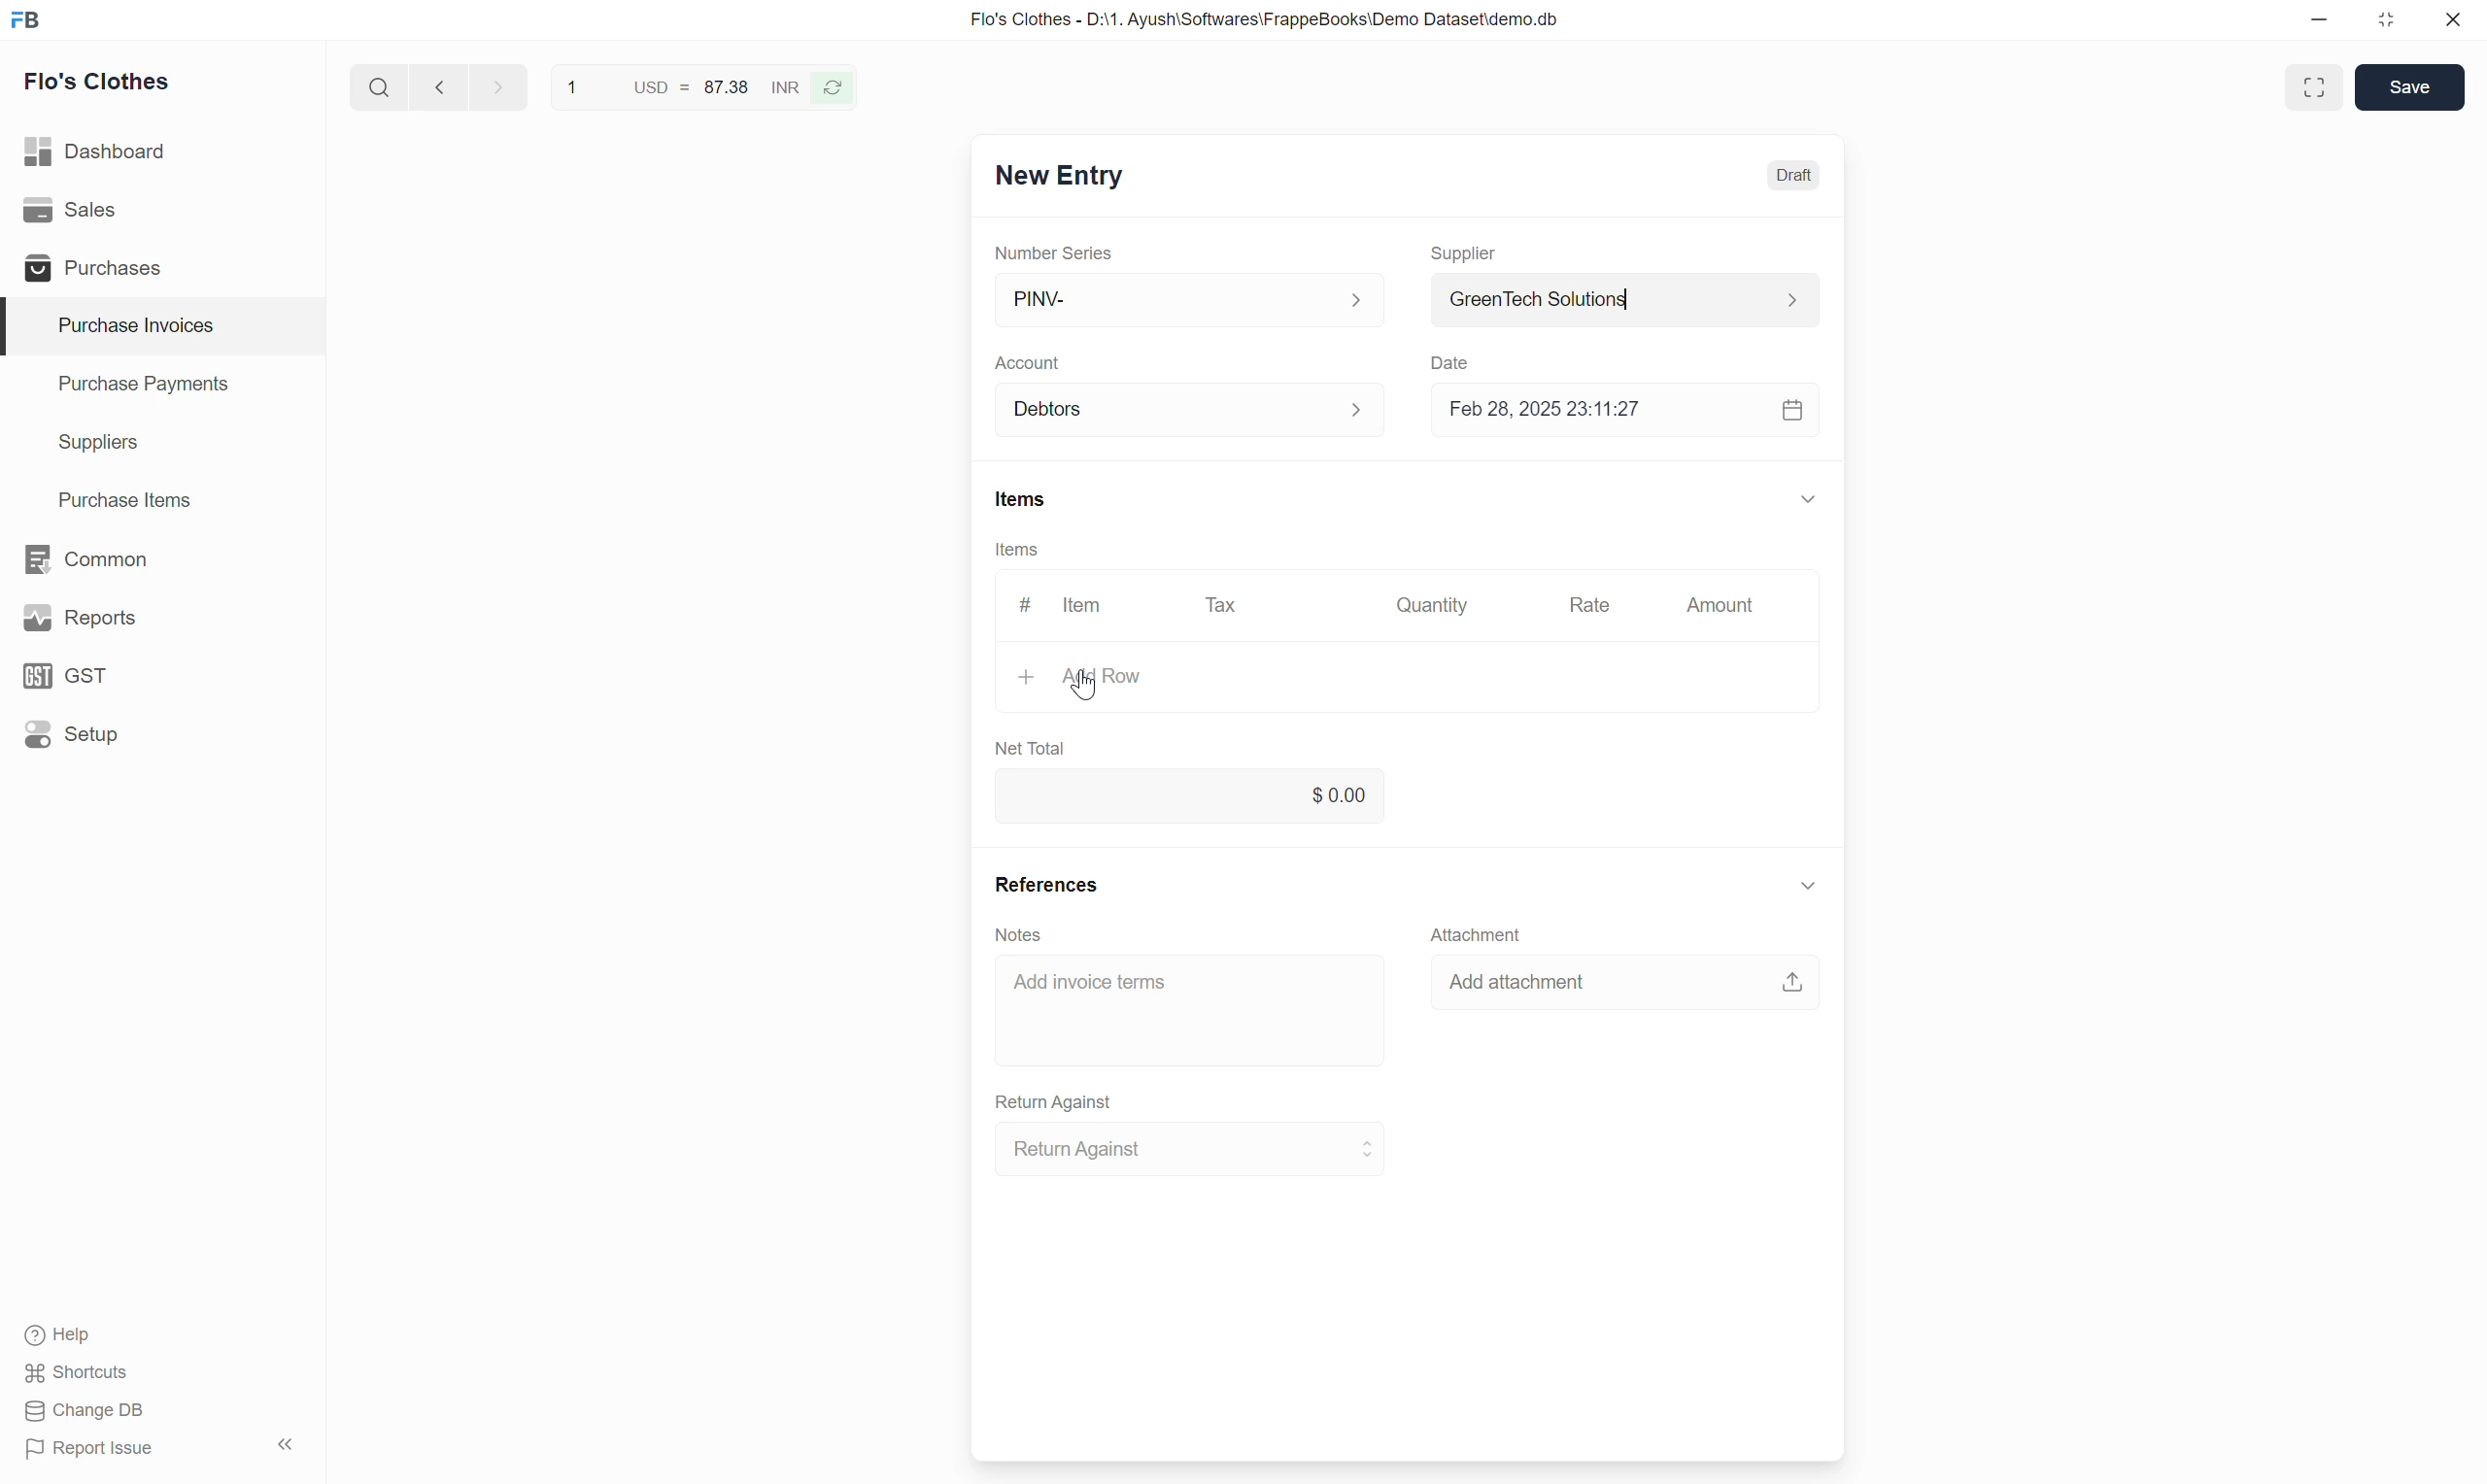  Describe the element at coordinates (1188, 796) in the screenshot. I see `0.00` at that location.